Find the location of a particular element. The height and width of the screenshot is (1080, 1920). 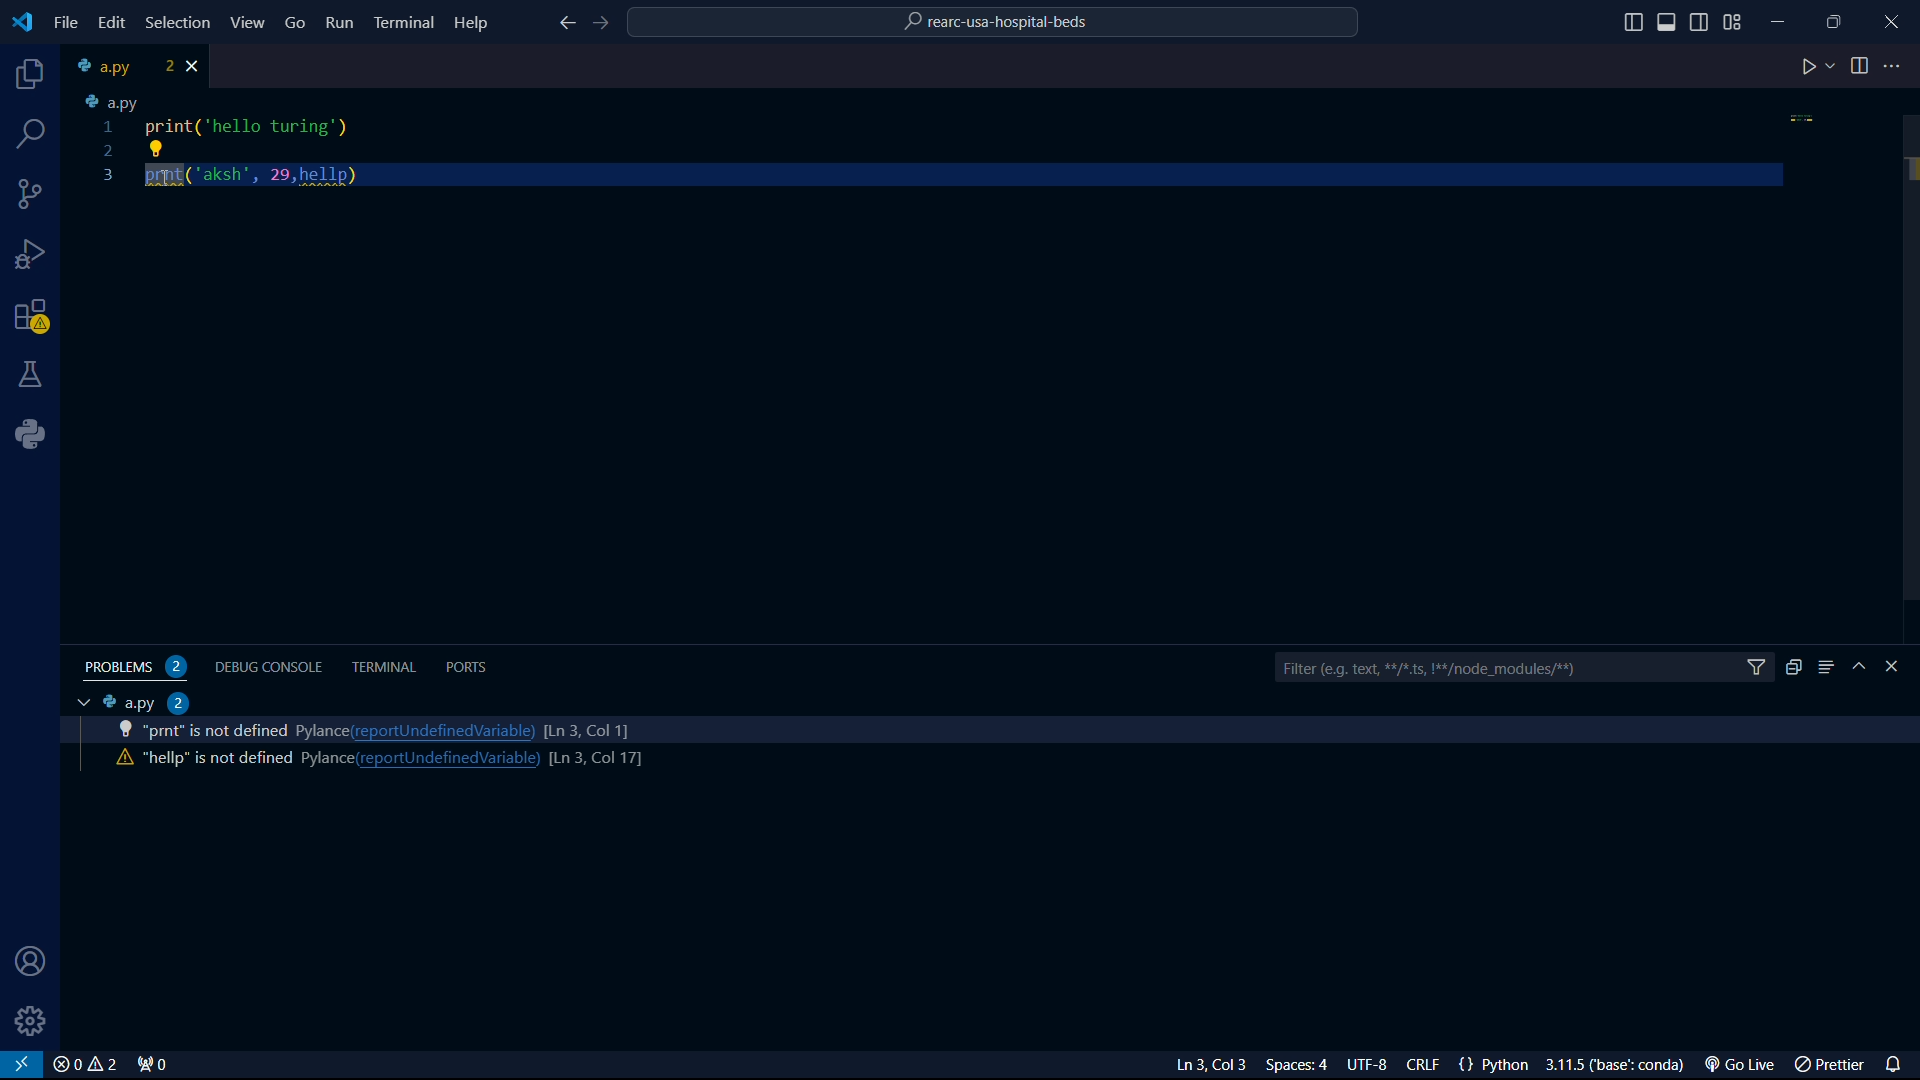

maximize is located at coordinates (1837, 21).